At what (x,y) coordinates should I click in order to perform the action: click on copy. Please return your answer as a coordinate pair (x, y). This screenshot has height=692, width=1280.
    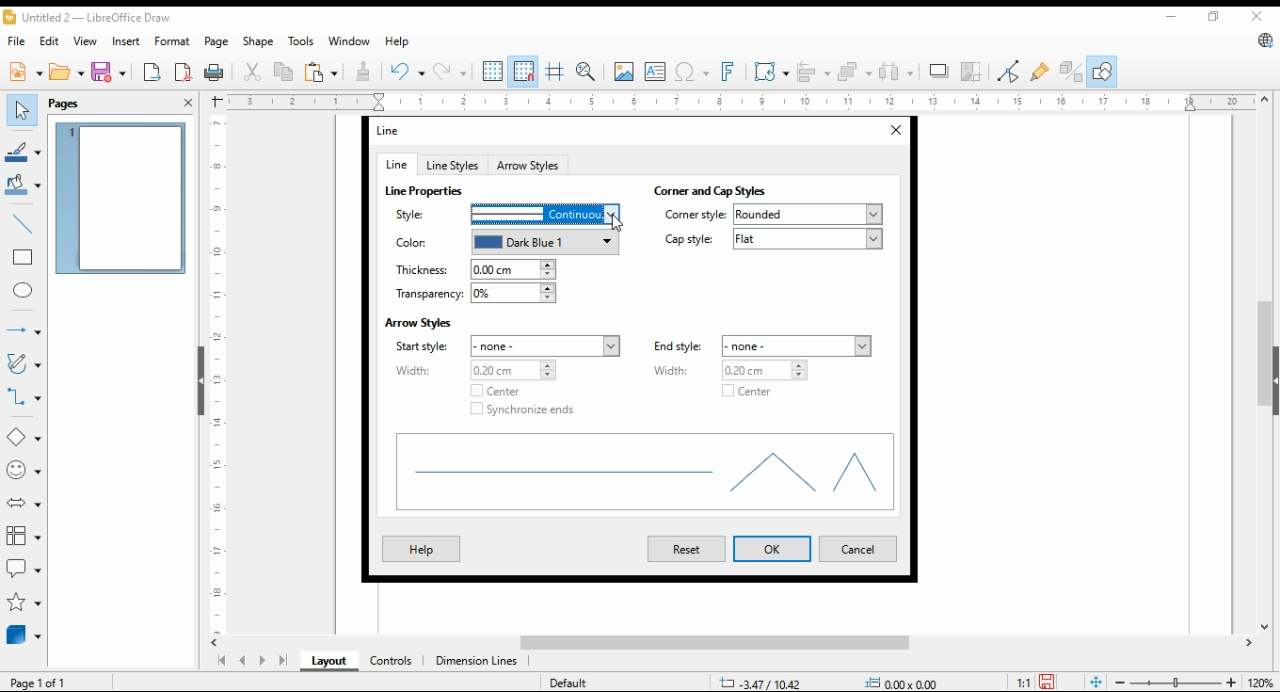
    Looking at the image, I should click on (285, 71).